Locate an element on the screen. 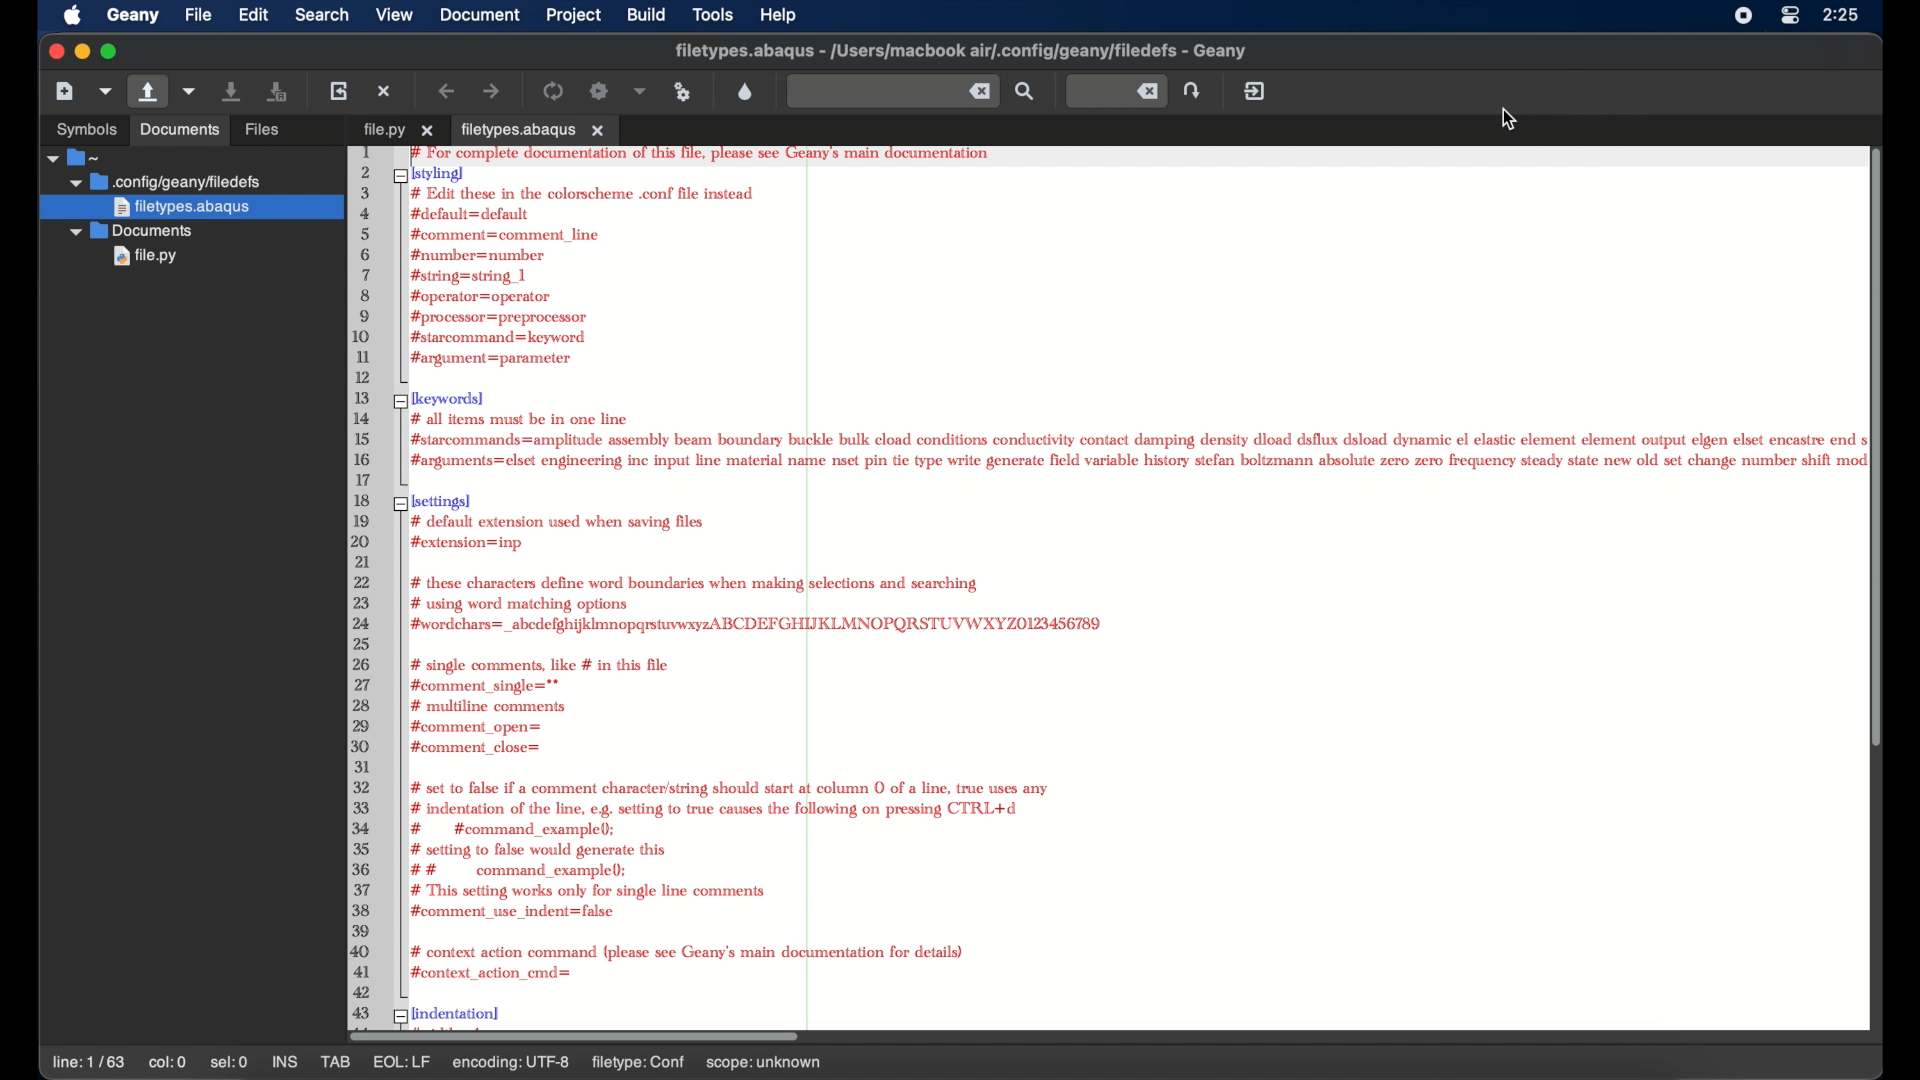 The width and height of the screenshot is (1920, 1080). mod is located at coordinates (392, 1062).